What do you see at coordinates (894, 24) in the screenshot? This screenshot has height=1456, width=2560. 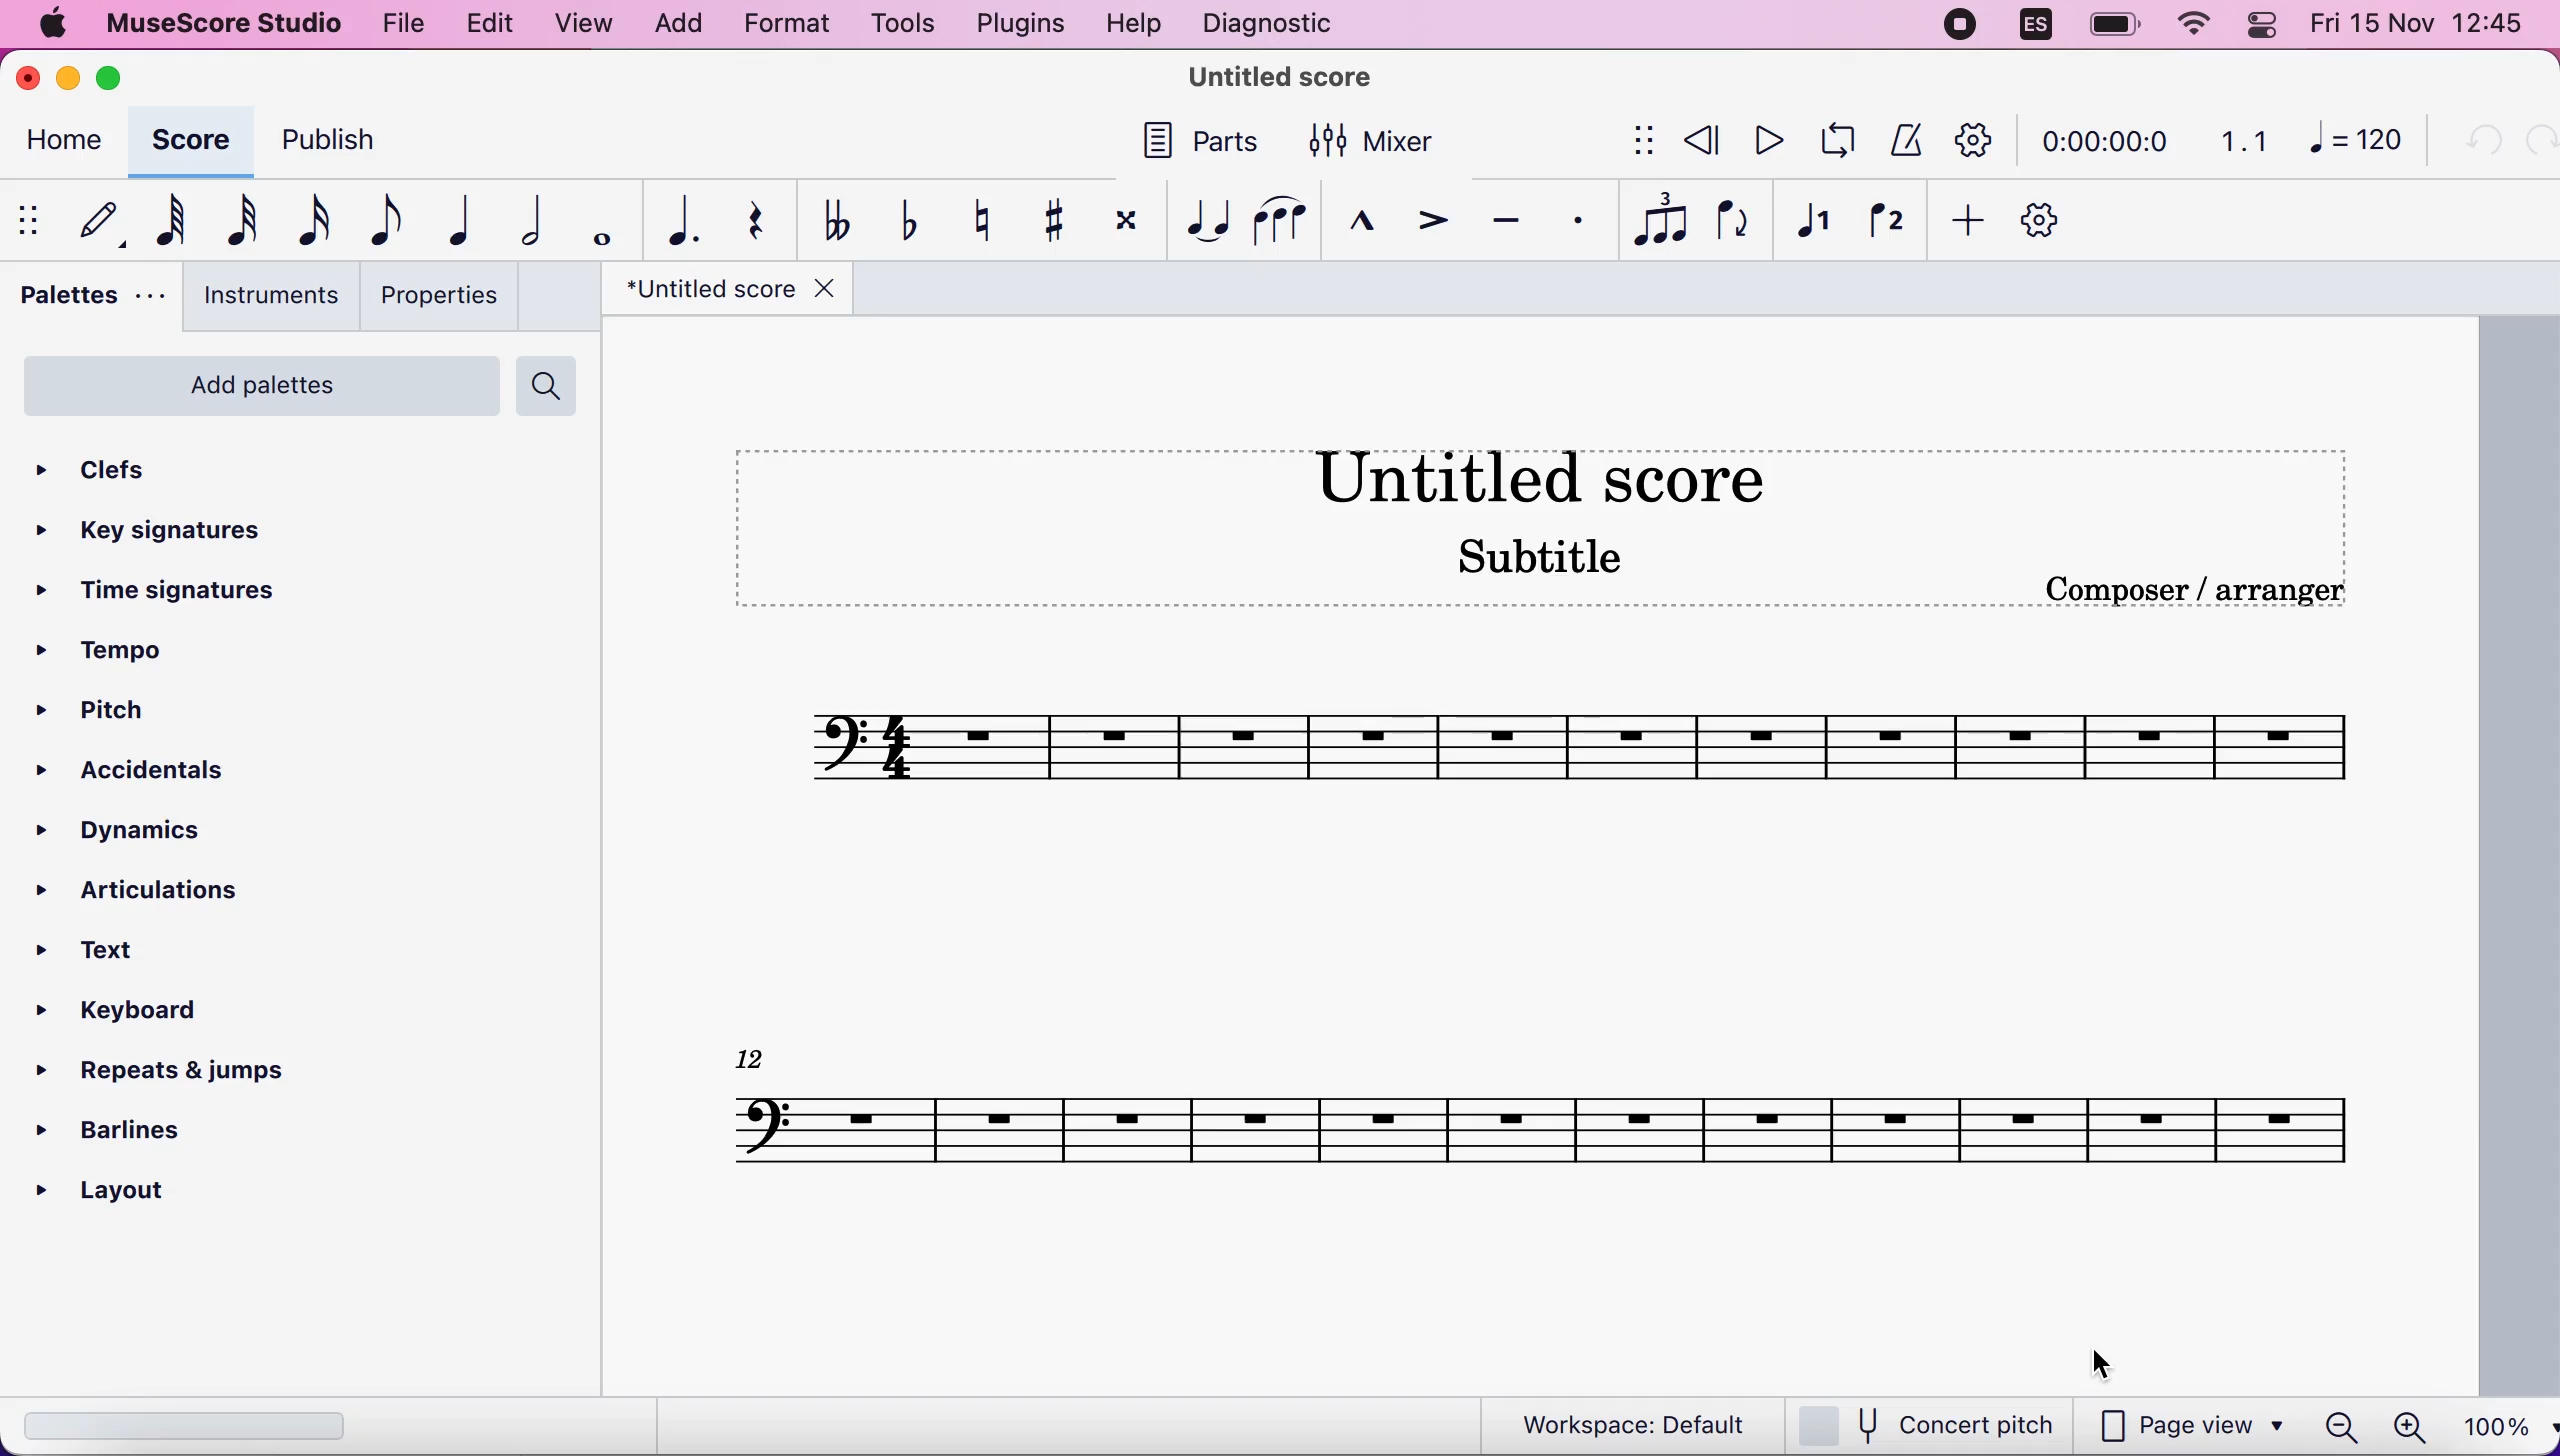 I see `tools` at bounding box center [894, 24].